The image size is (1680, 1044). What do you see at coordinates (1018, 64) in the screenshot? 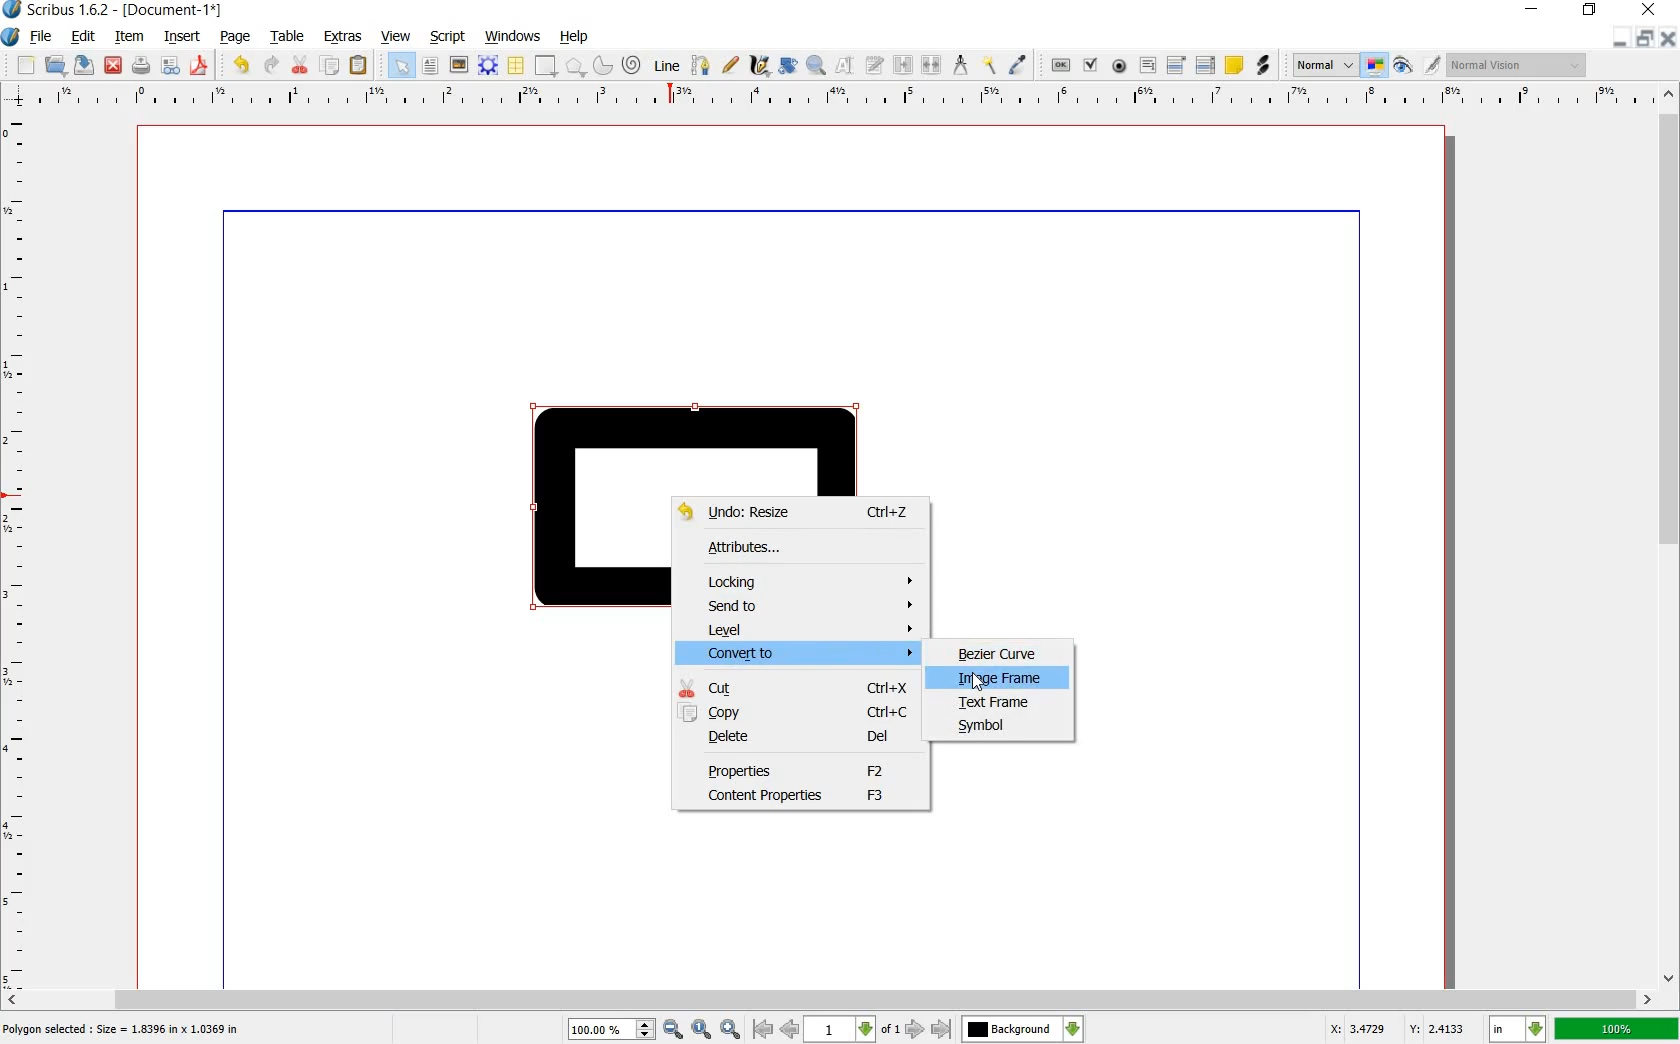
I see `eye dropper` at bounding box center [1018, 64].